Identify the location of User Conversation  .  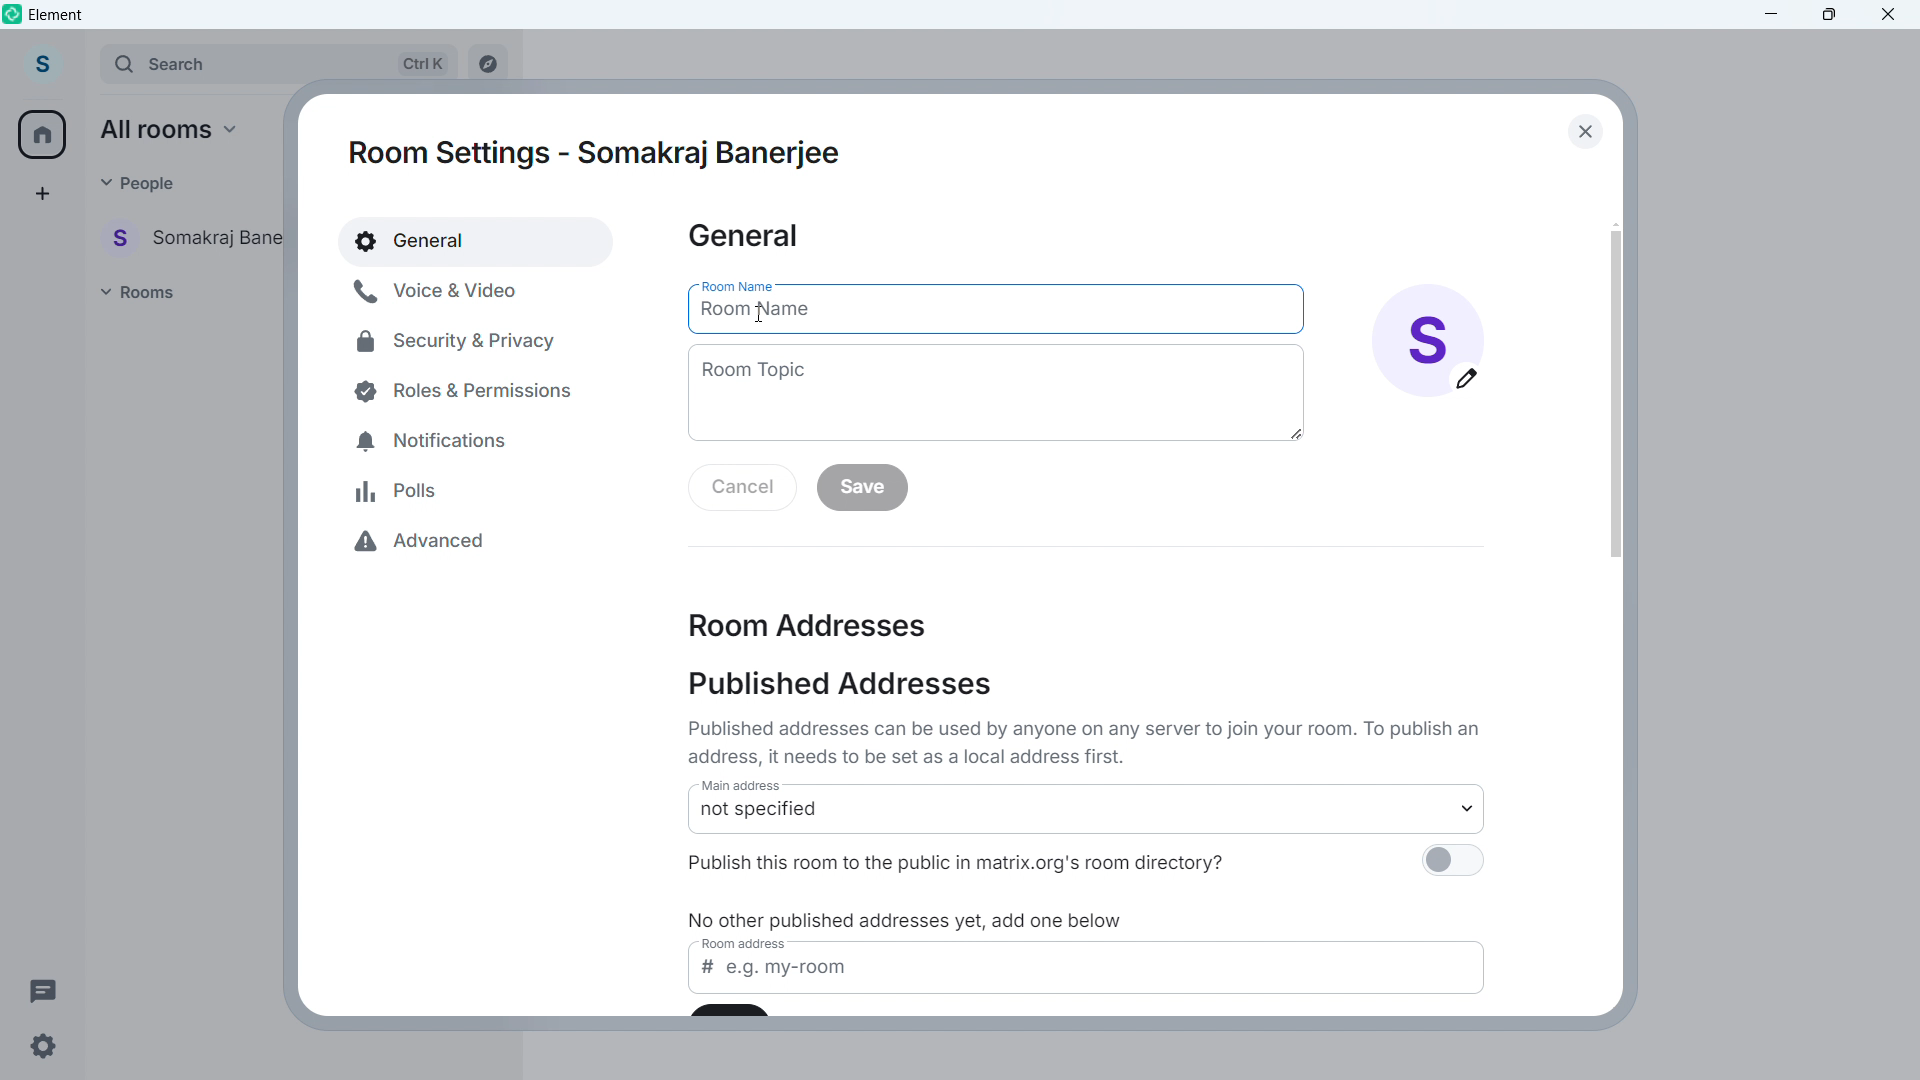
(197, 236).